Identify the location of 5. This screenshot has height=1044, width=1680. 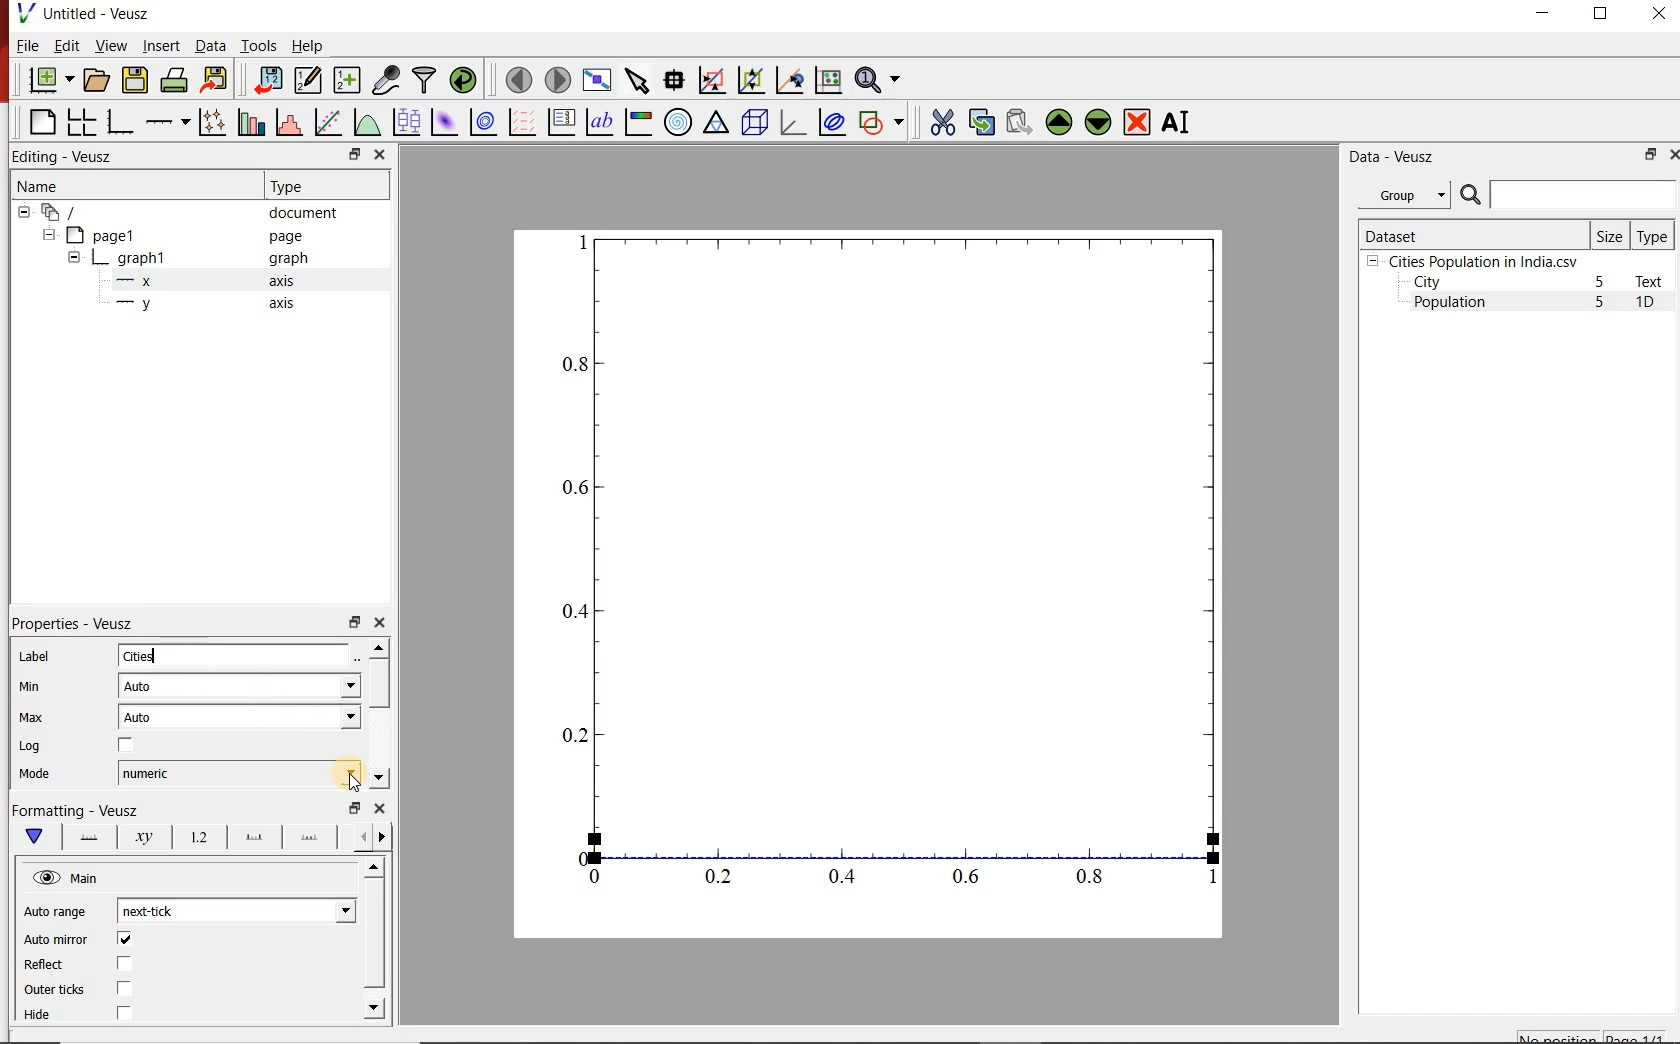
(1601, 283).